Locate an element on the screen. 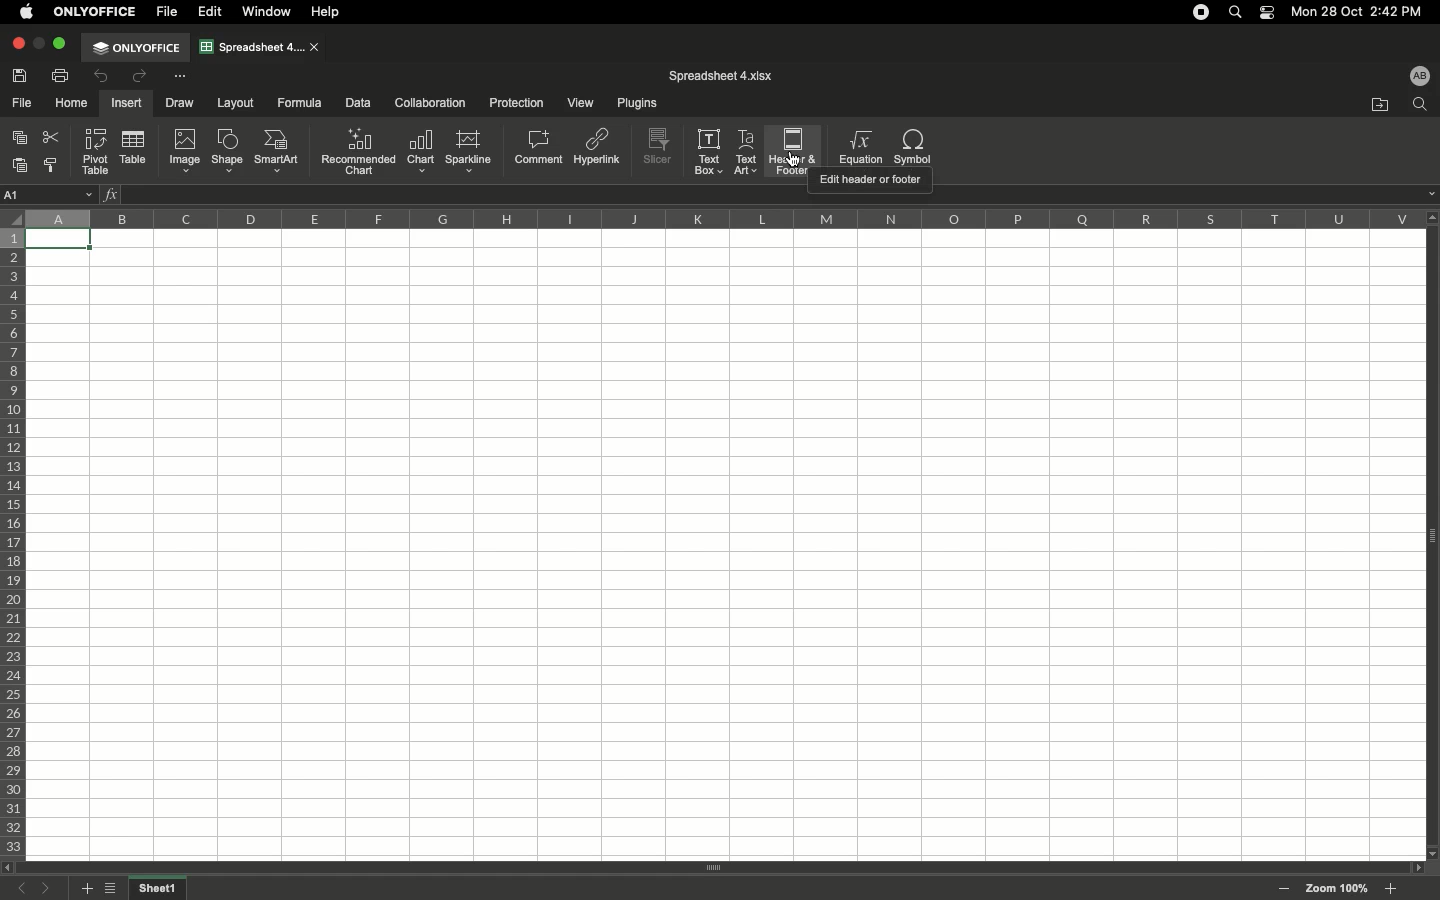  scroll right is located at coordinates (1414, 868).